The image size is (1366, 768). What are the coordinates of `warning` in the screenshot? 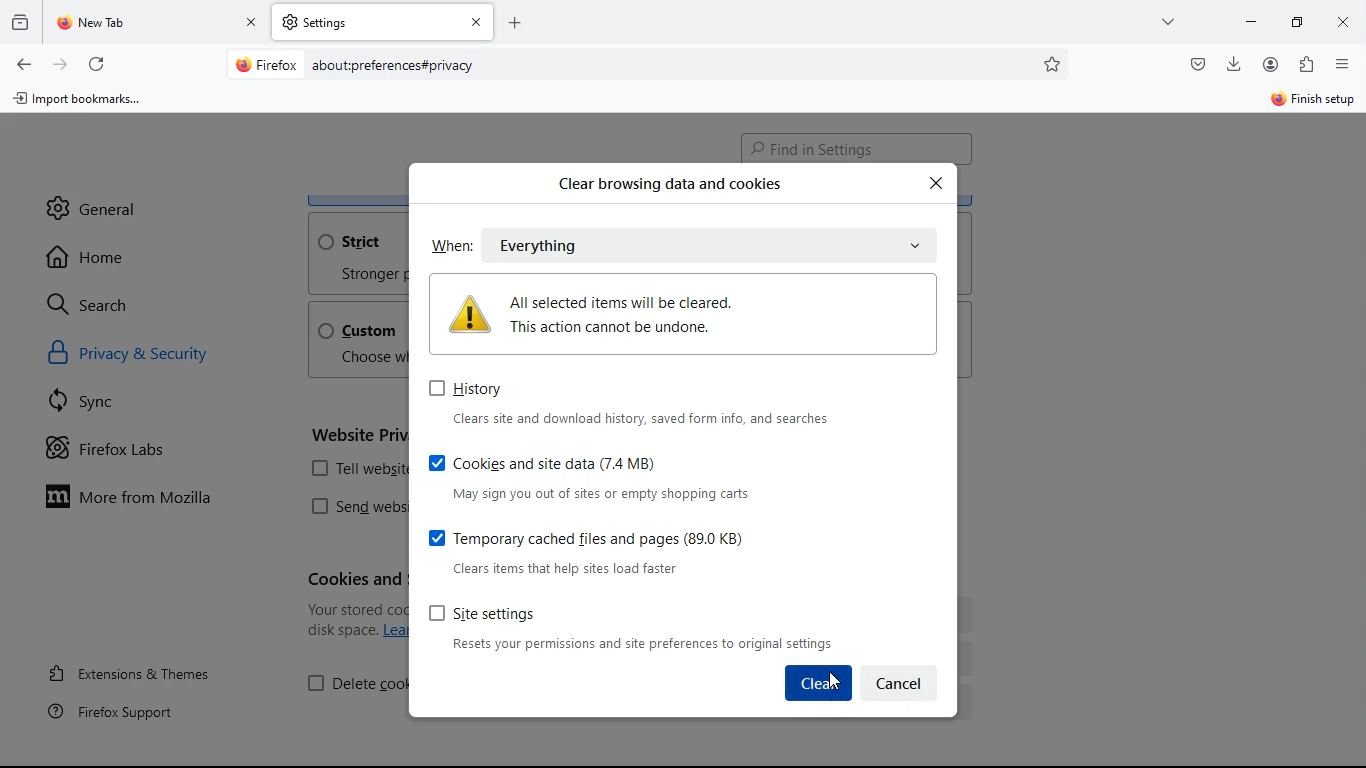 It's located at (678, 313).